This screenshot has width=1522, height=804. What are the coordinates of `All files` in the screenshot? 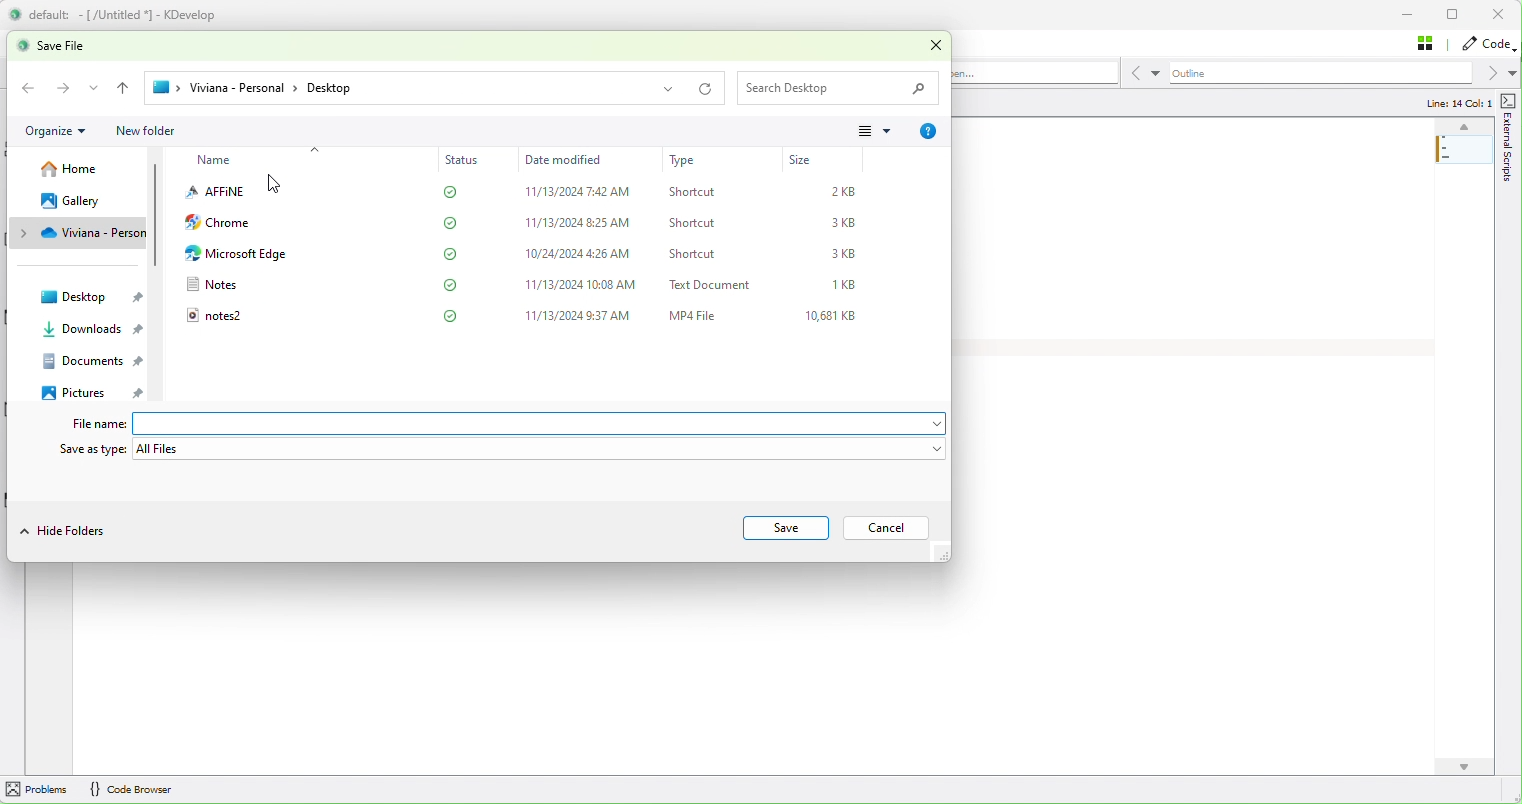 It's located at (540, 449).